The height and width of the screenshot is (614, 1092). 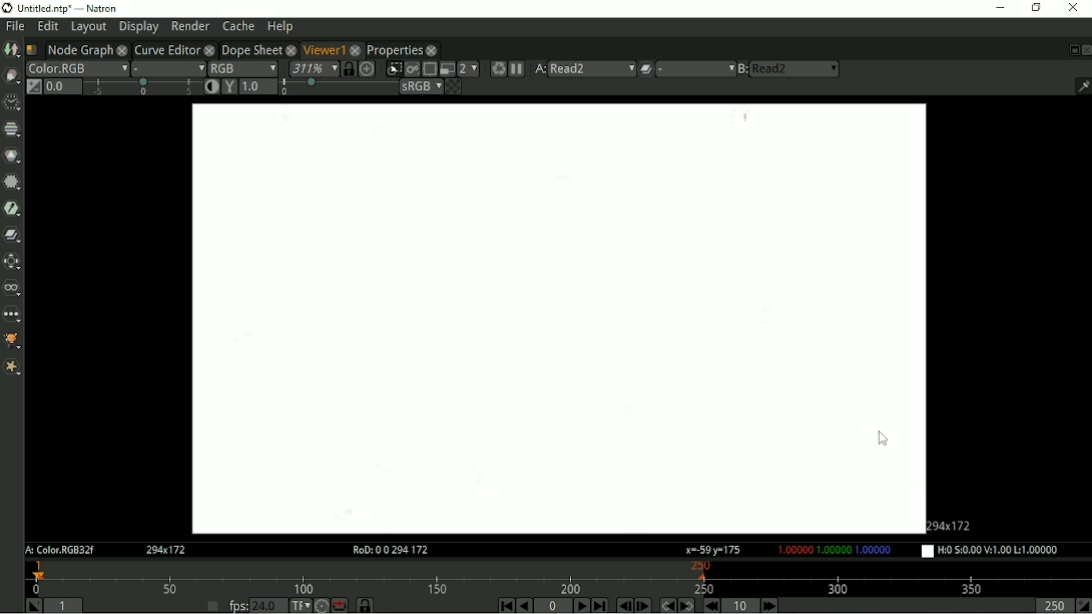 I want to click on Show/hide information bar, so click(x=1082, y=86).